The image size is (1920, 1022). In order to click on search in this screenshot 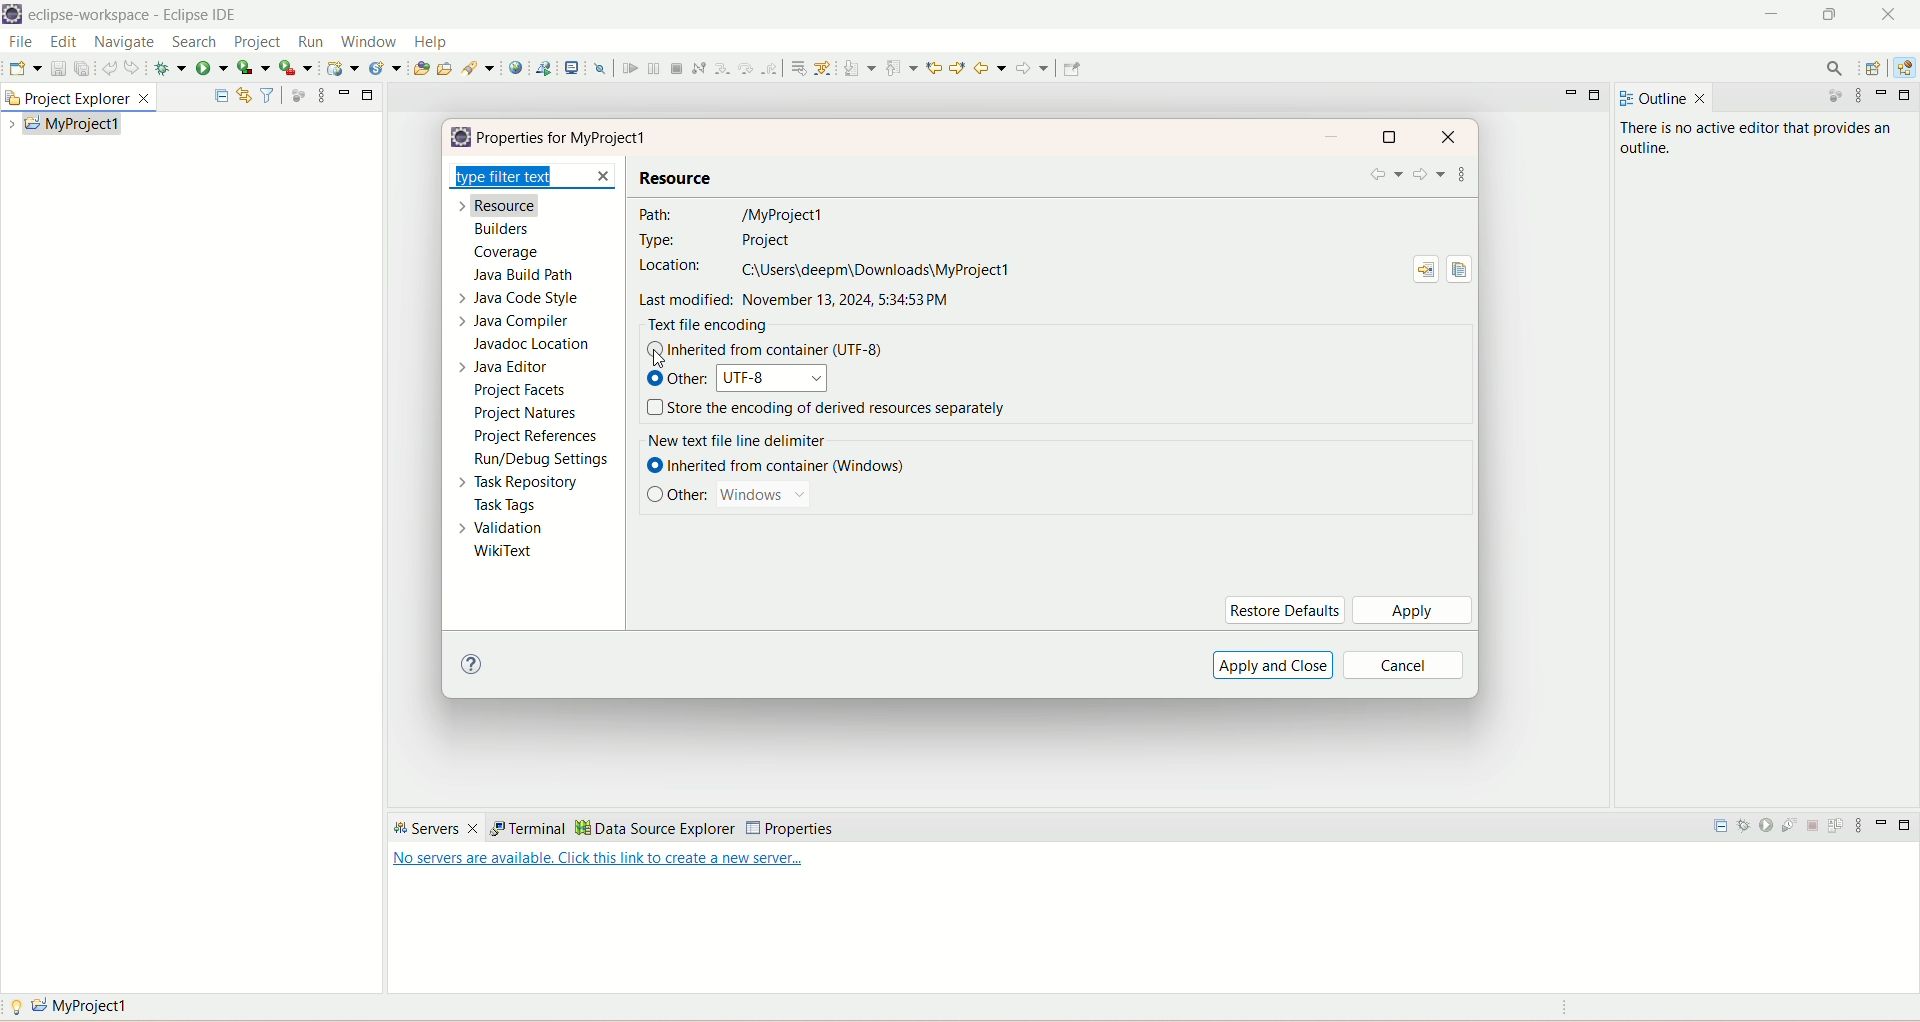, I will do `click(194, 42)`.